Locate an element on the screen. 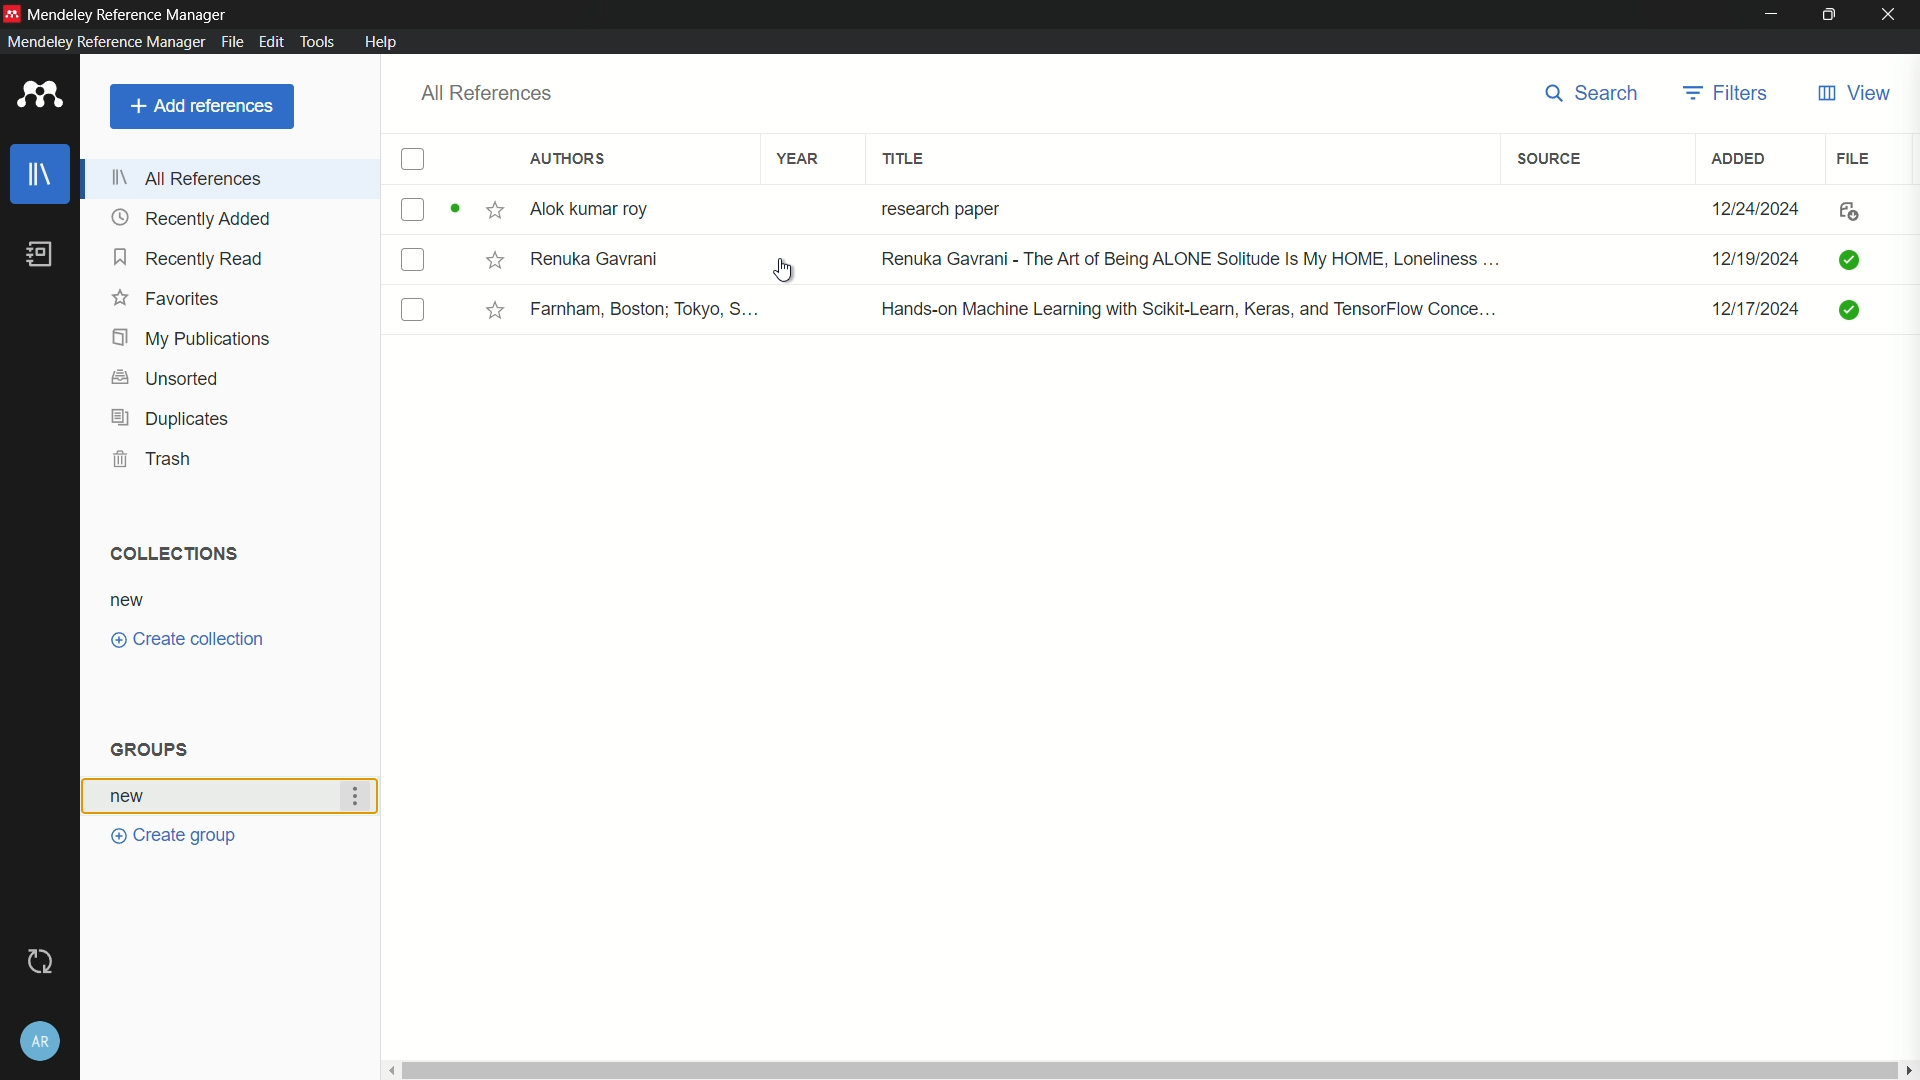 This screenshot has height=1080, width=1920. close app is located at coordinates (1891, 14).